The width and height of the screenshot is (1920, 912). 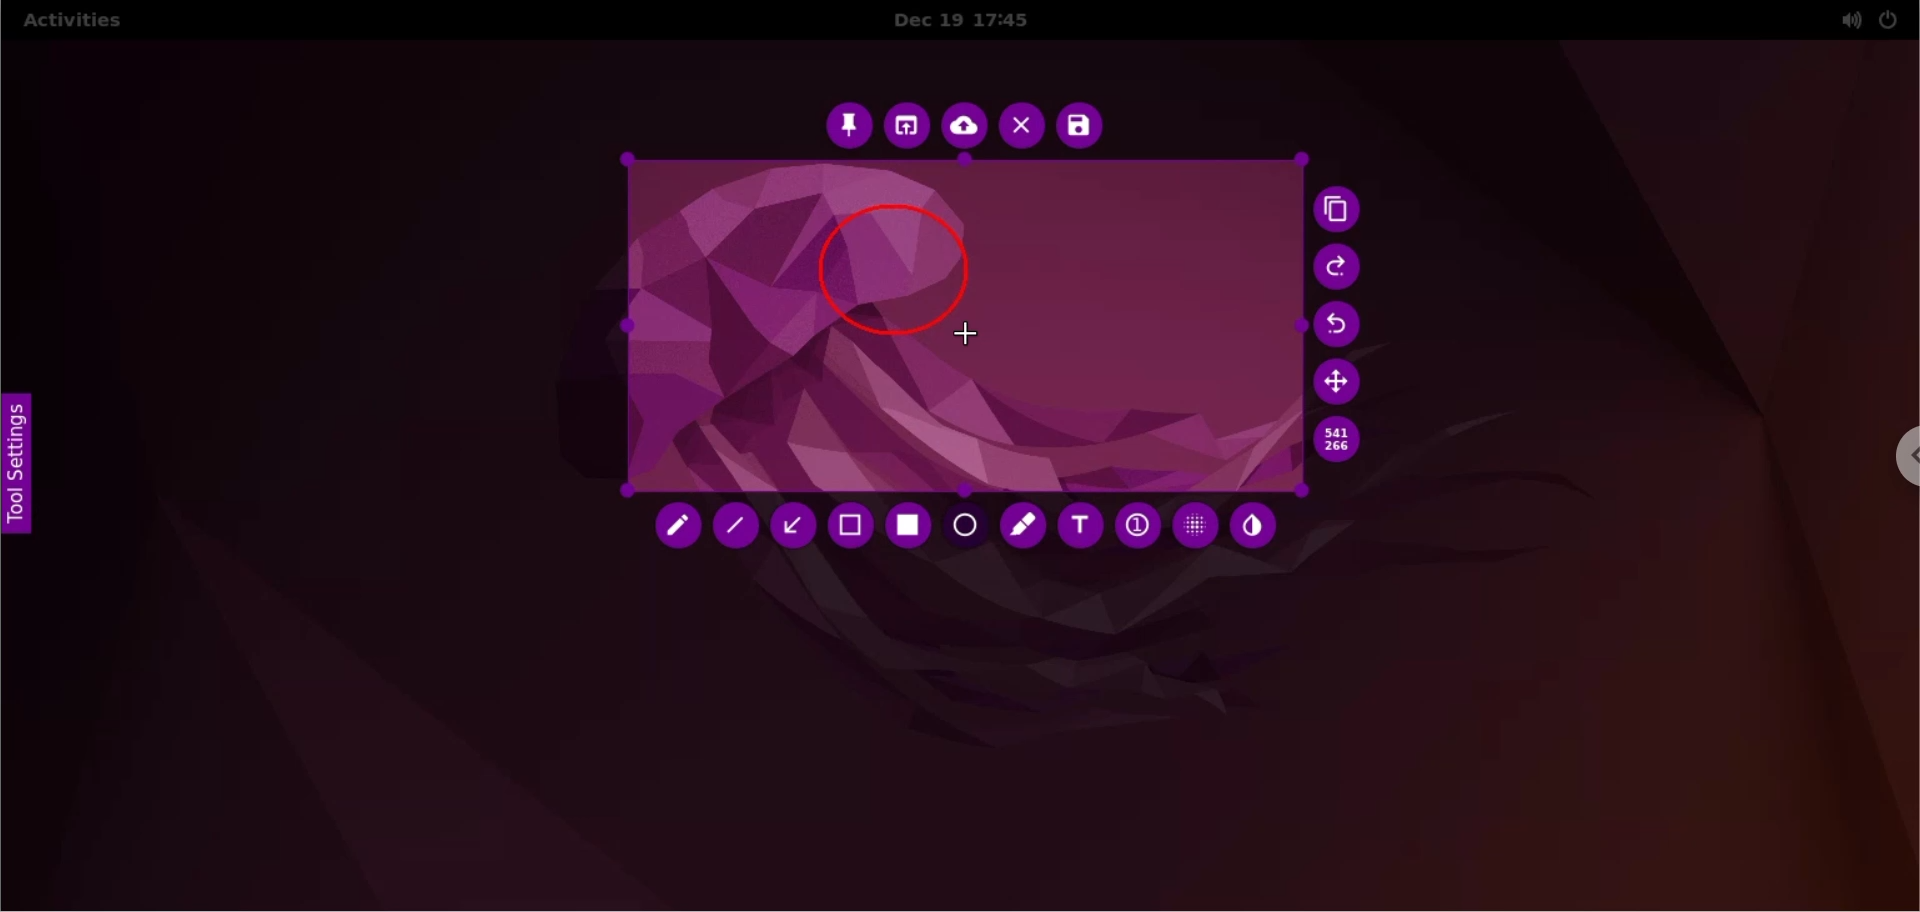 What do you see at coordinates (965, 128) in the screenshot?
I see `upload ` at bounding box center [965, 128].